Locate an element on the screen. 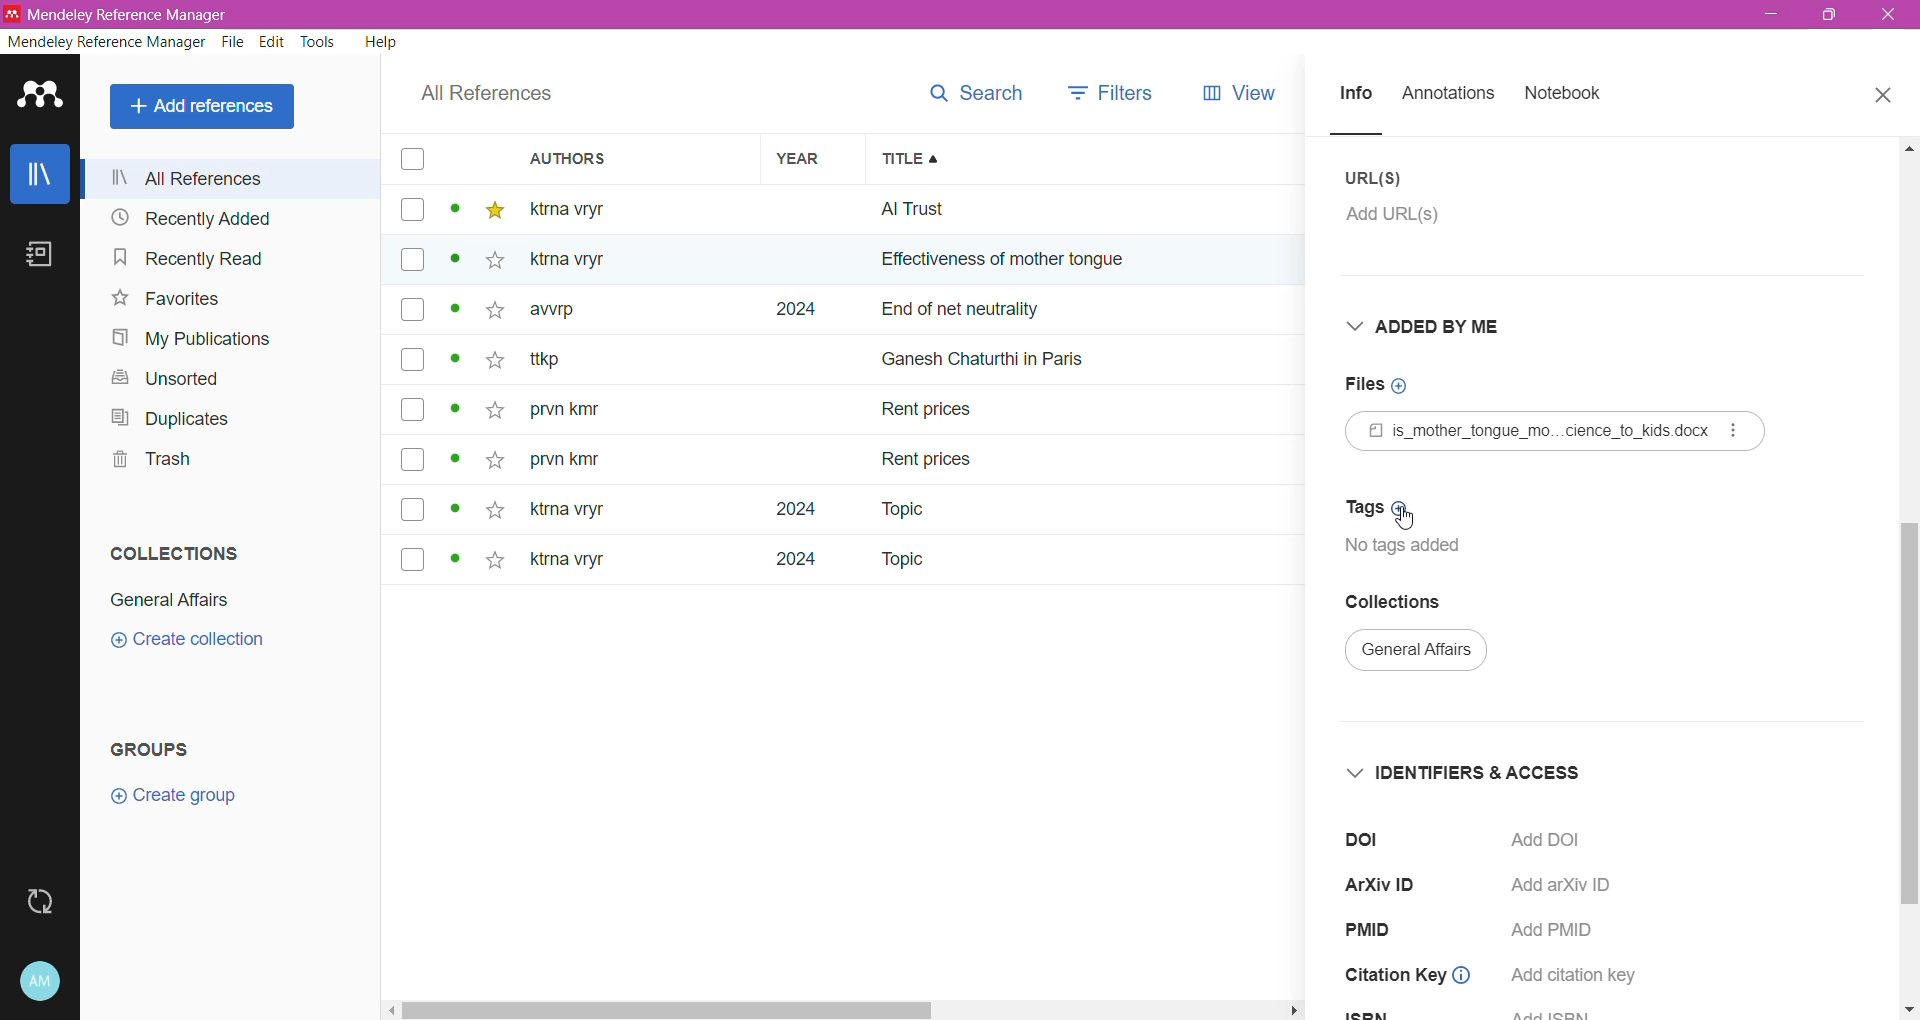  Trash is located at coordinates (148, 459).